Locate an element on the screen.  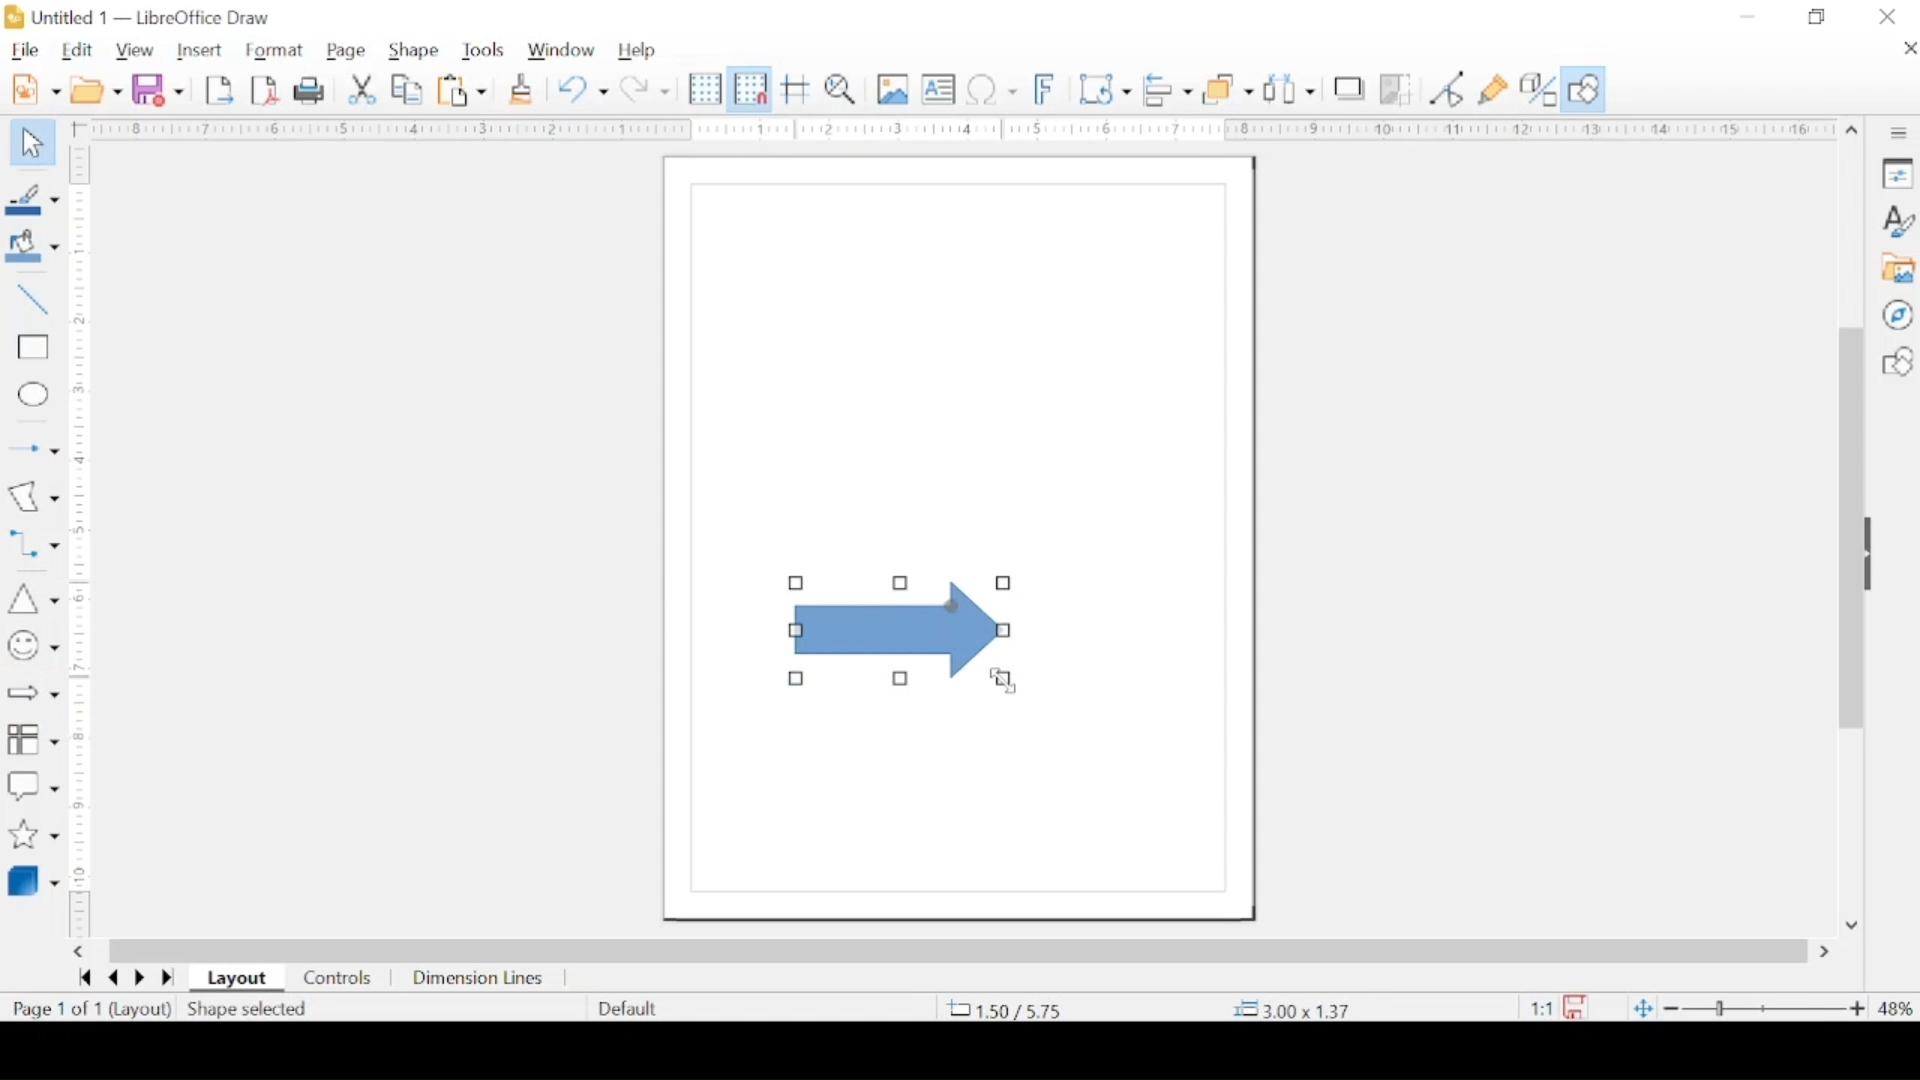
open is located at coordinates (96, 89).